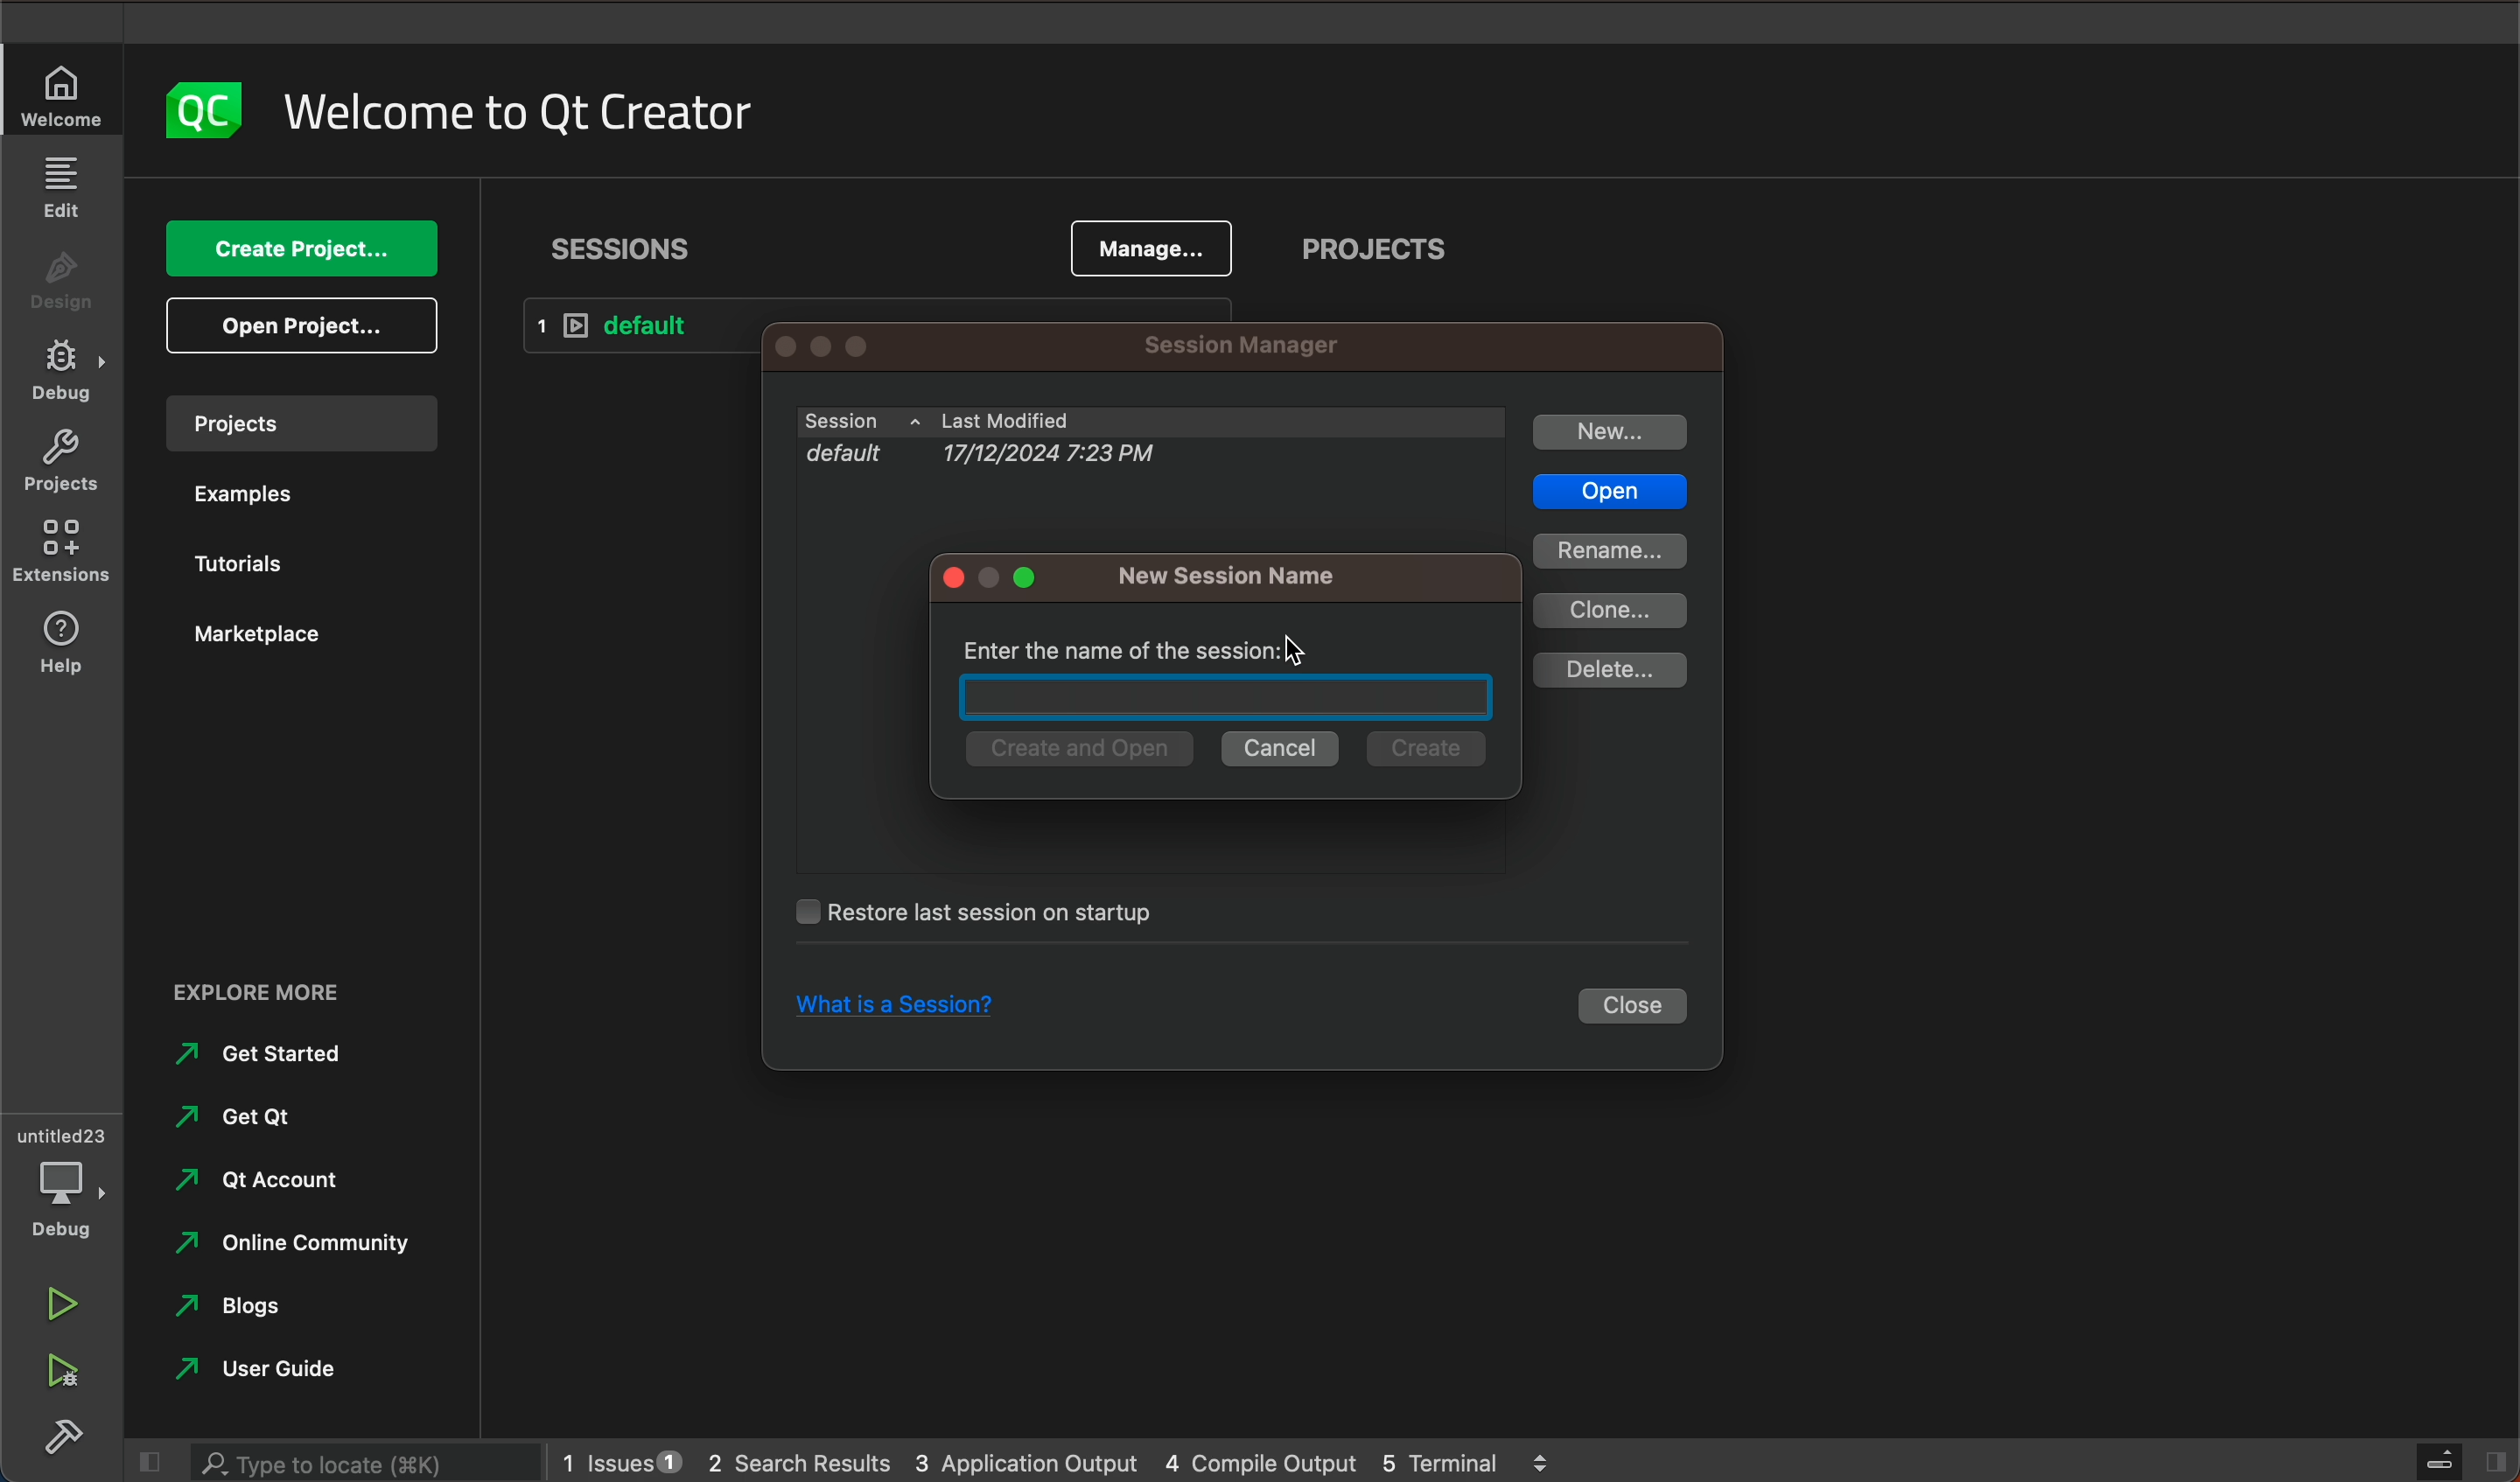 The width and height of the screenshot is (2520, 1482). I want to click on qt account, so click(289, 1182).